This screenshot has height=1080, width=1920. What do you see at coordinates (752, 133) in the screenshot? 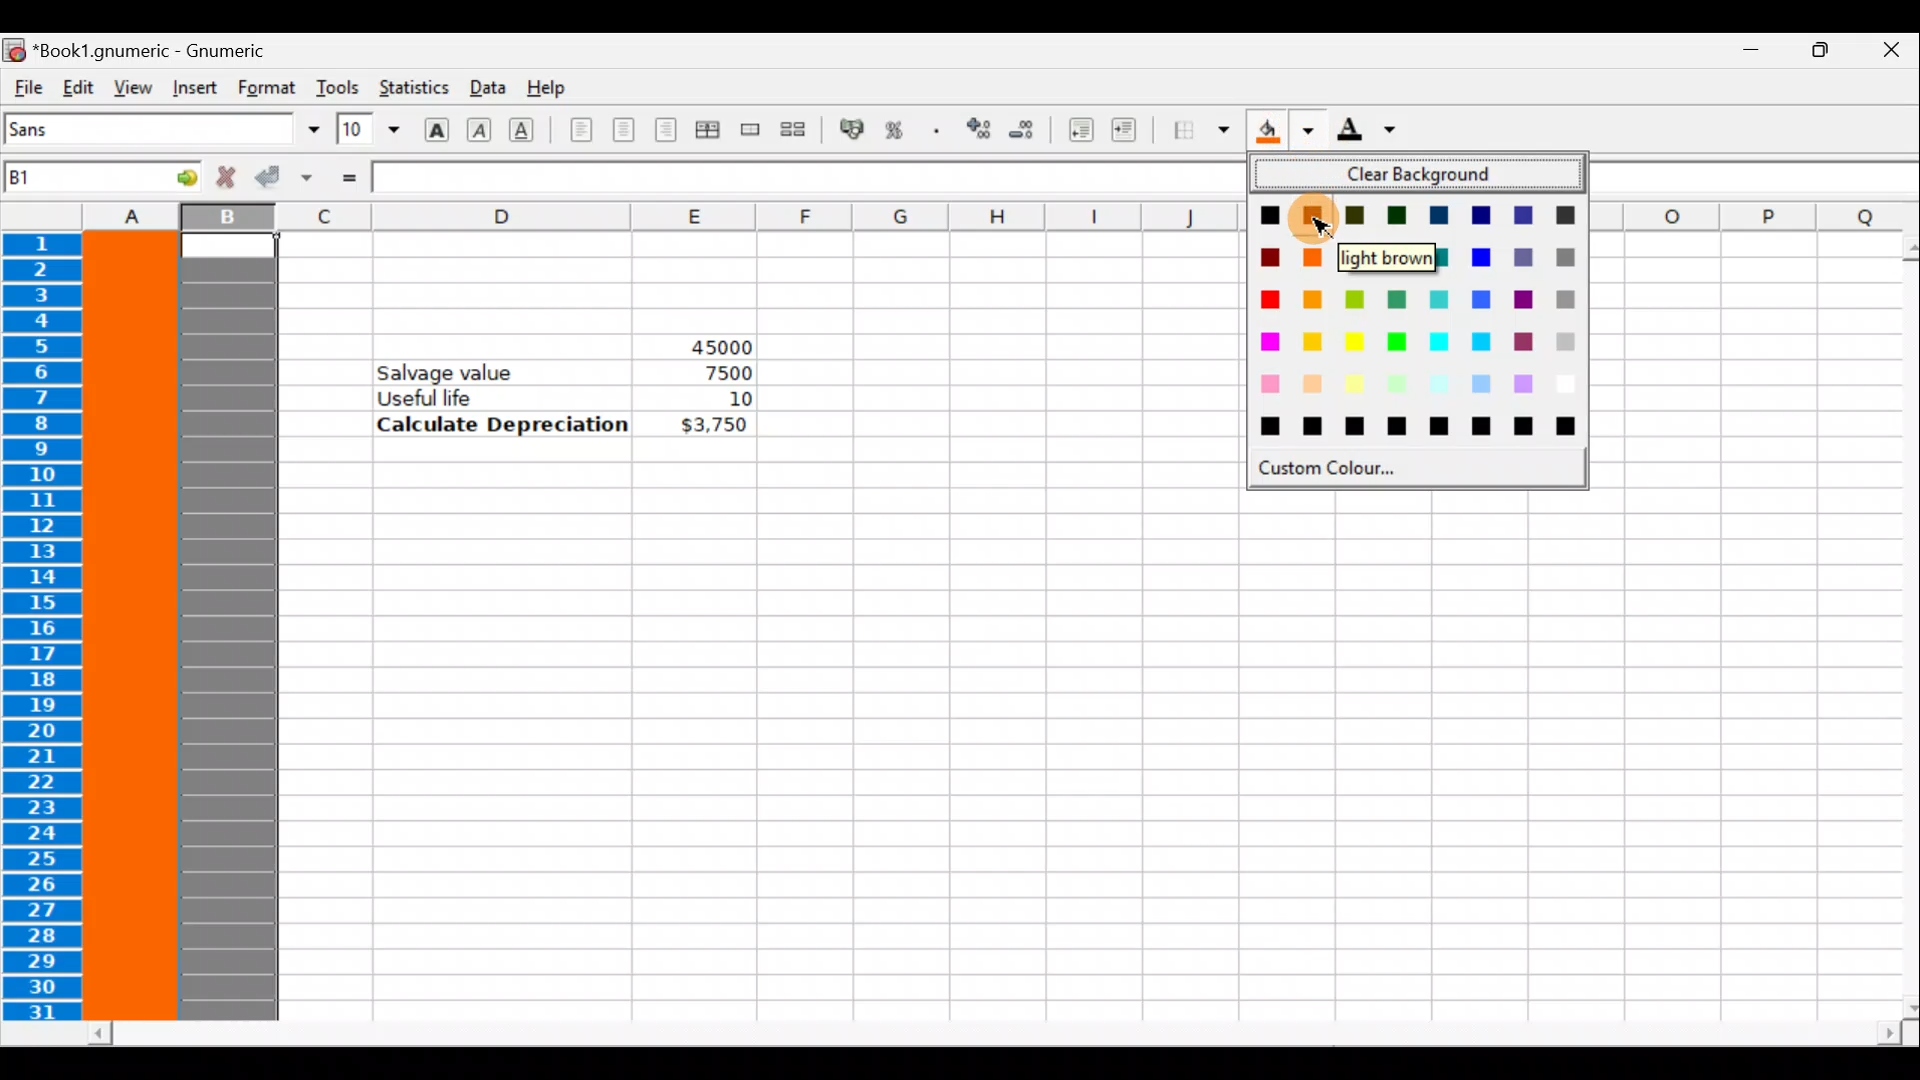
I see `Merge a range of cells` at bounding box center [752, 133].